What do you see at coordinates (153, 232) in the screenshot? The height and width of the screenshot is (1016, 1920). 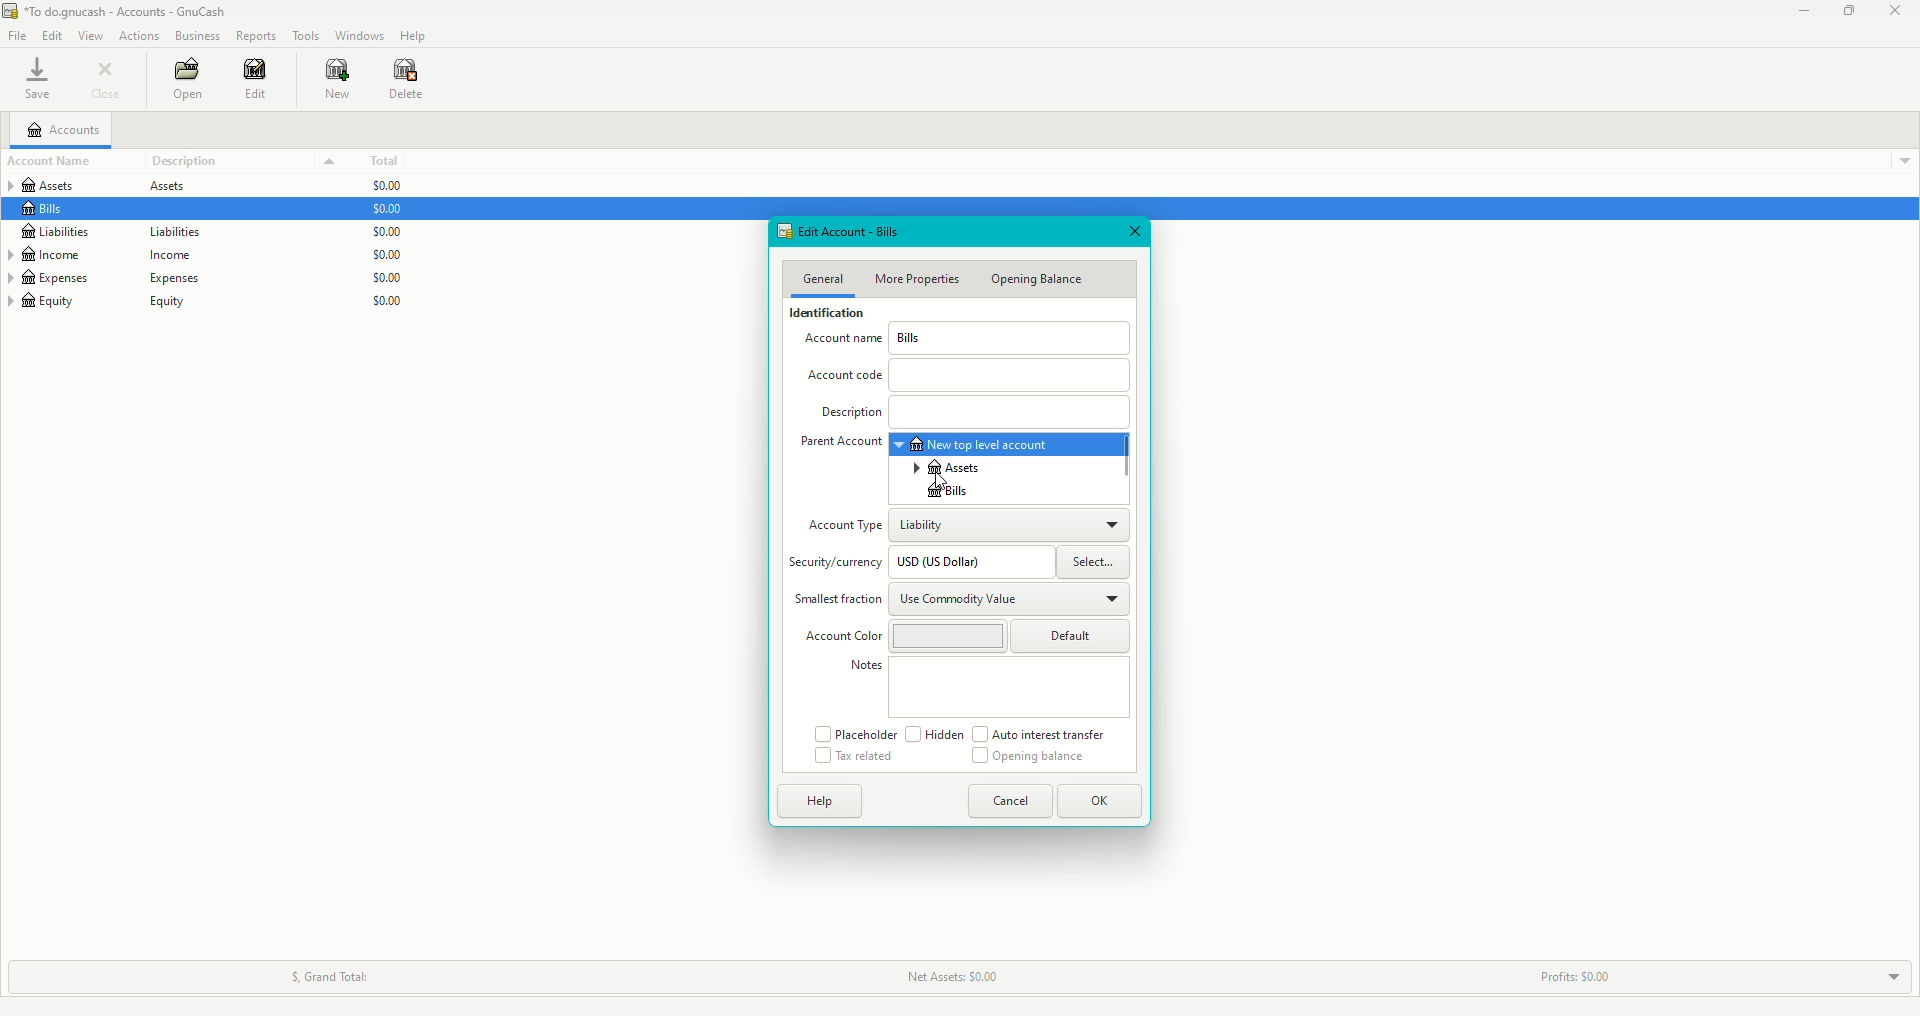 I see `Liabilities` at bounding box center [153, 232].